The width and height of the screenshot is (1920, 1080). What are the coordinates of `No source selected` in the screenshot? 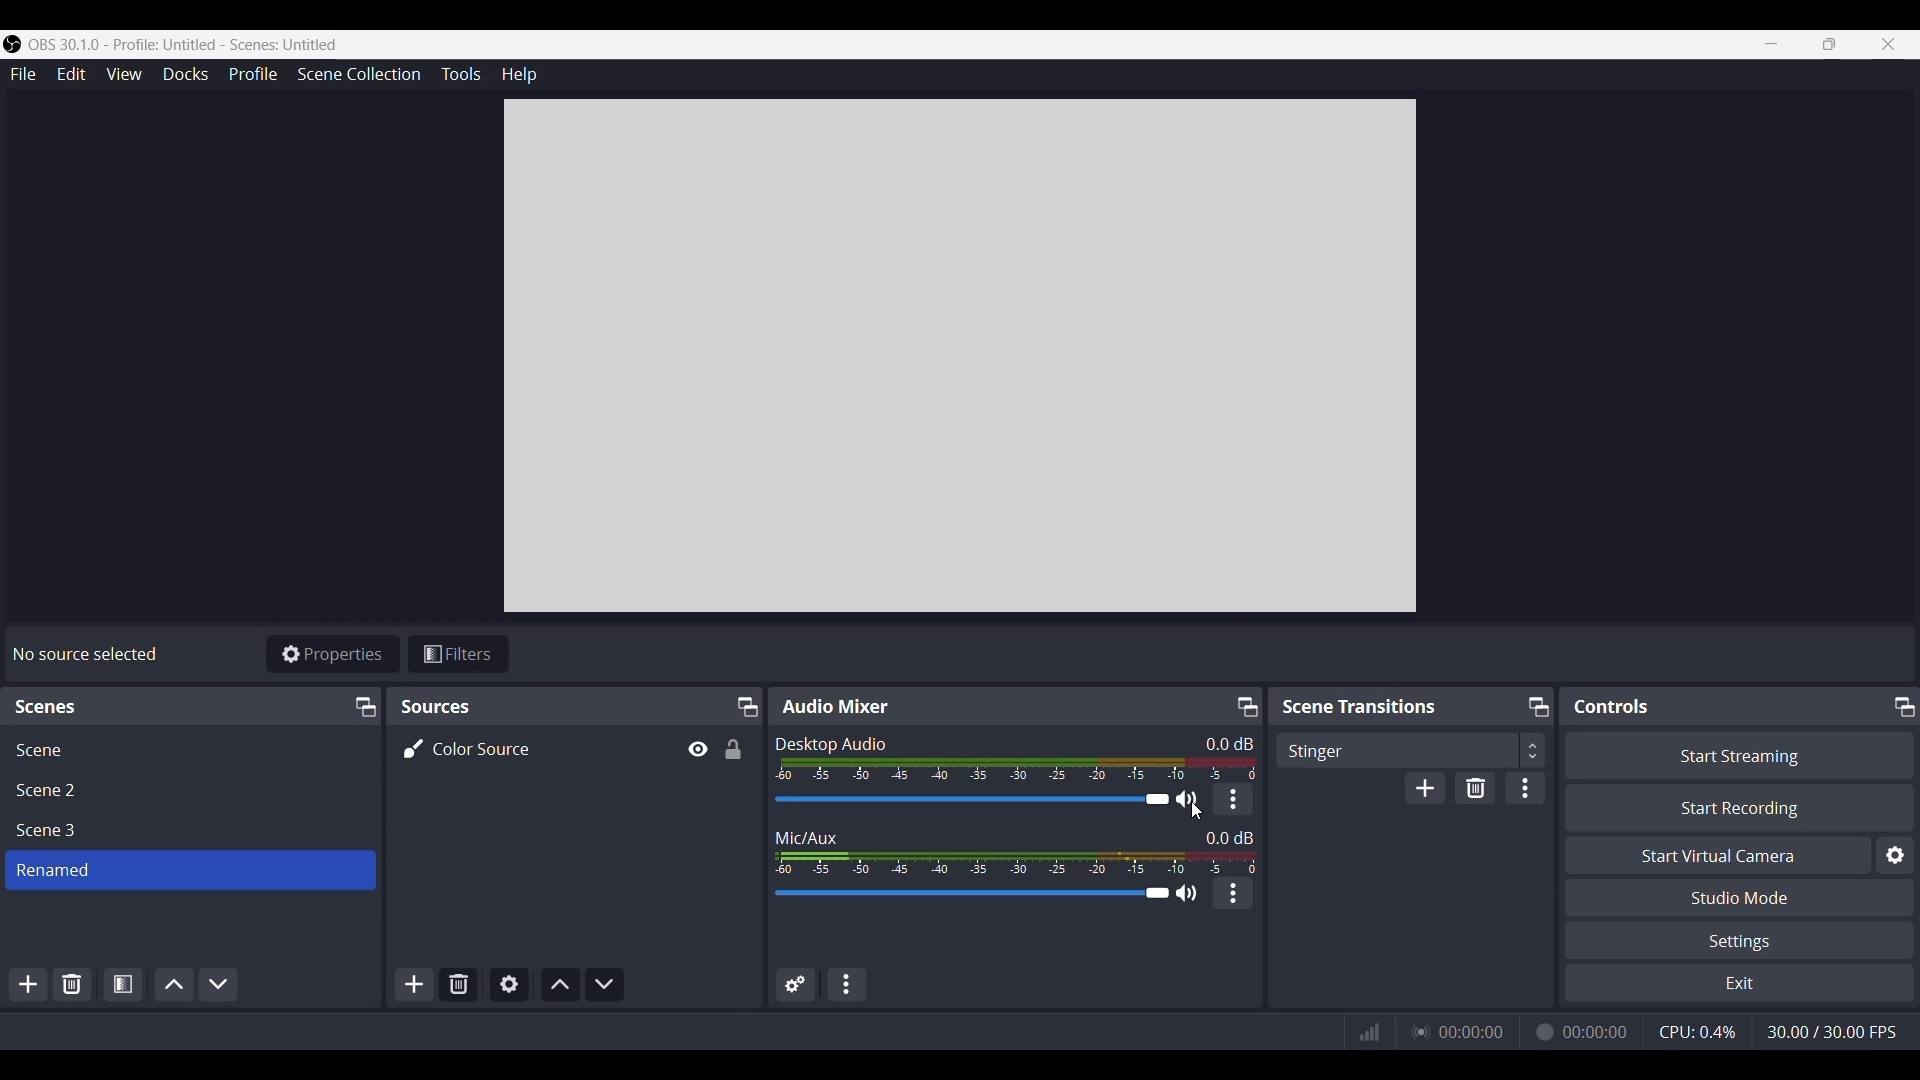 It's located at (90, 650).